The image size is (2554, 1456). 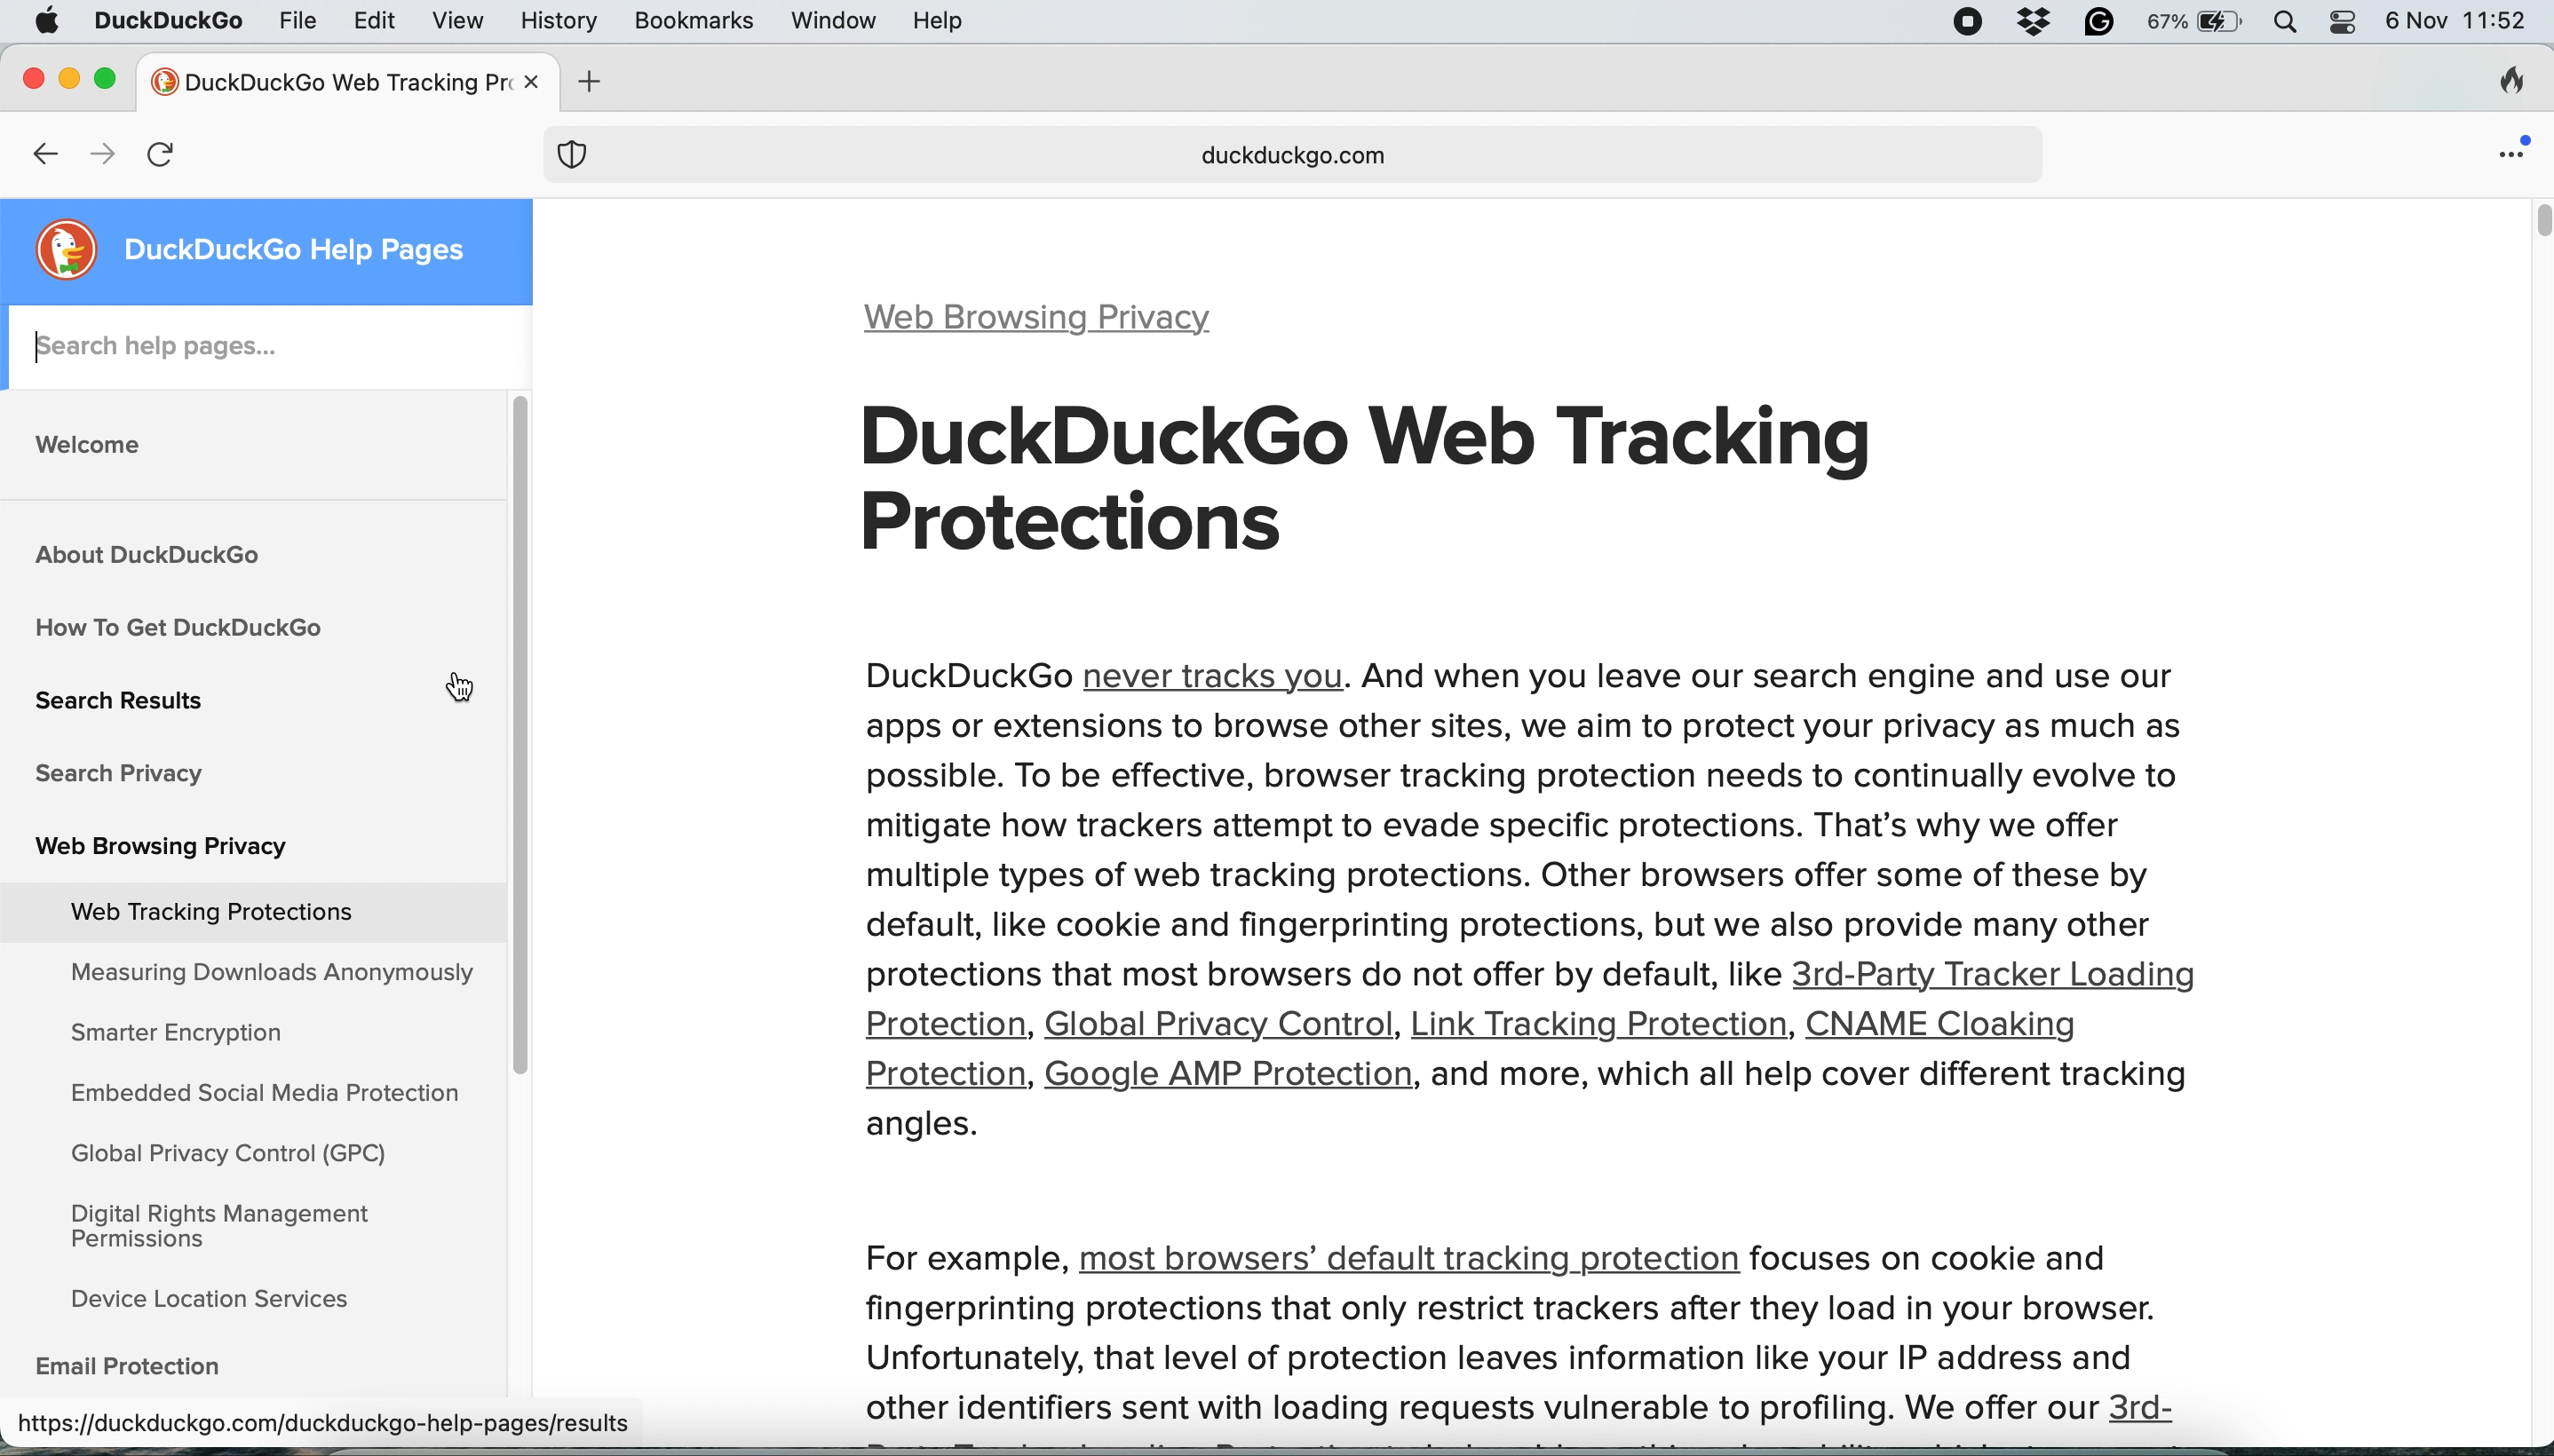 What do you see at coordinates (827, 19) in the screenshot?
I see `window` at bounding box center [827, 19].